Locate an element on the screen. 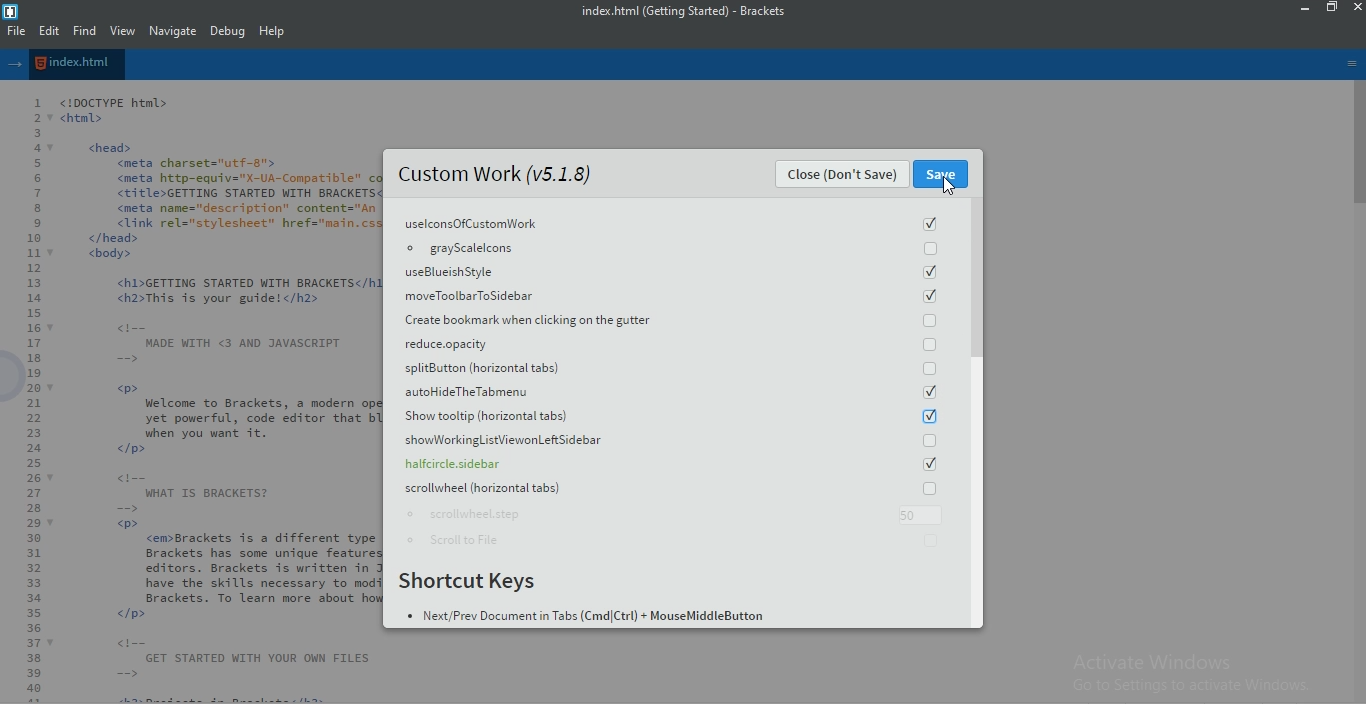  restore is located at coordinates (1333, 8).